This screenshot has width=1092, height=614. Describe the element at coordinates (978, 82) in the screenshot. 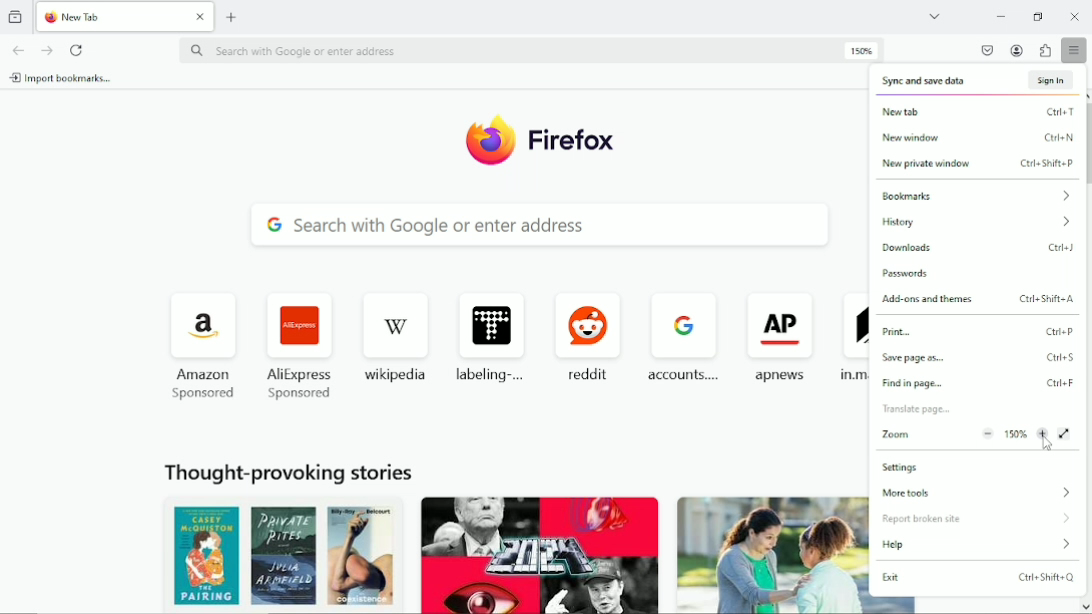

I see `Sync and save data` at that location.